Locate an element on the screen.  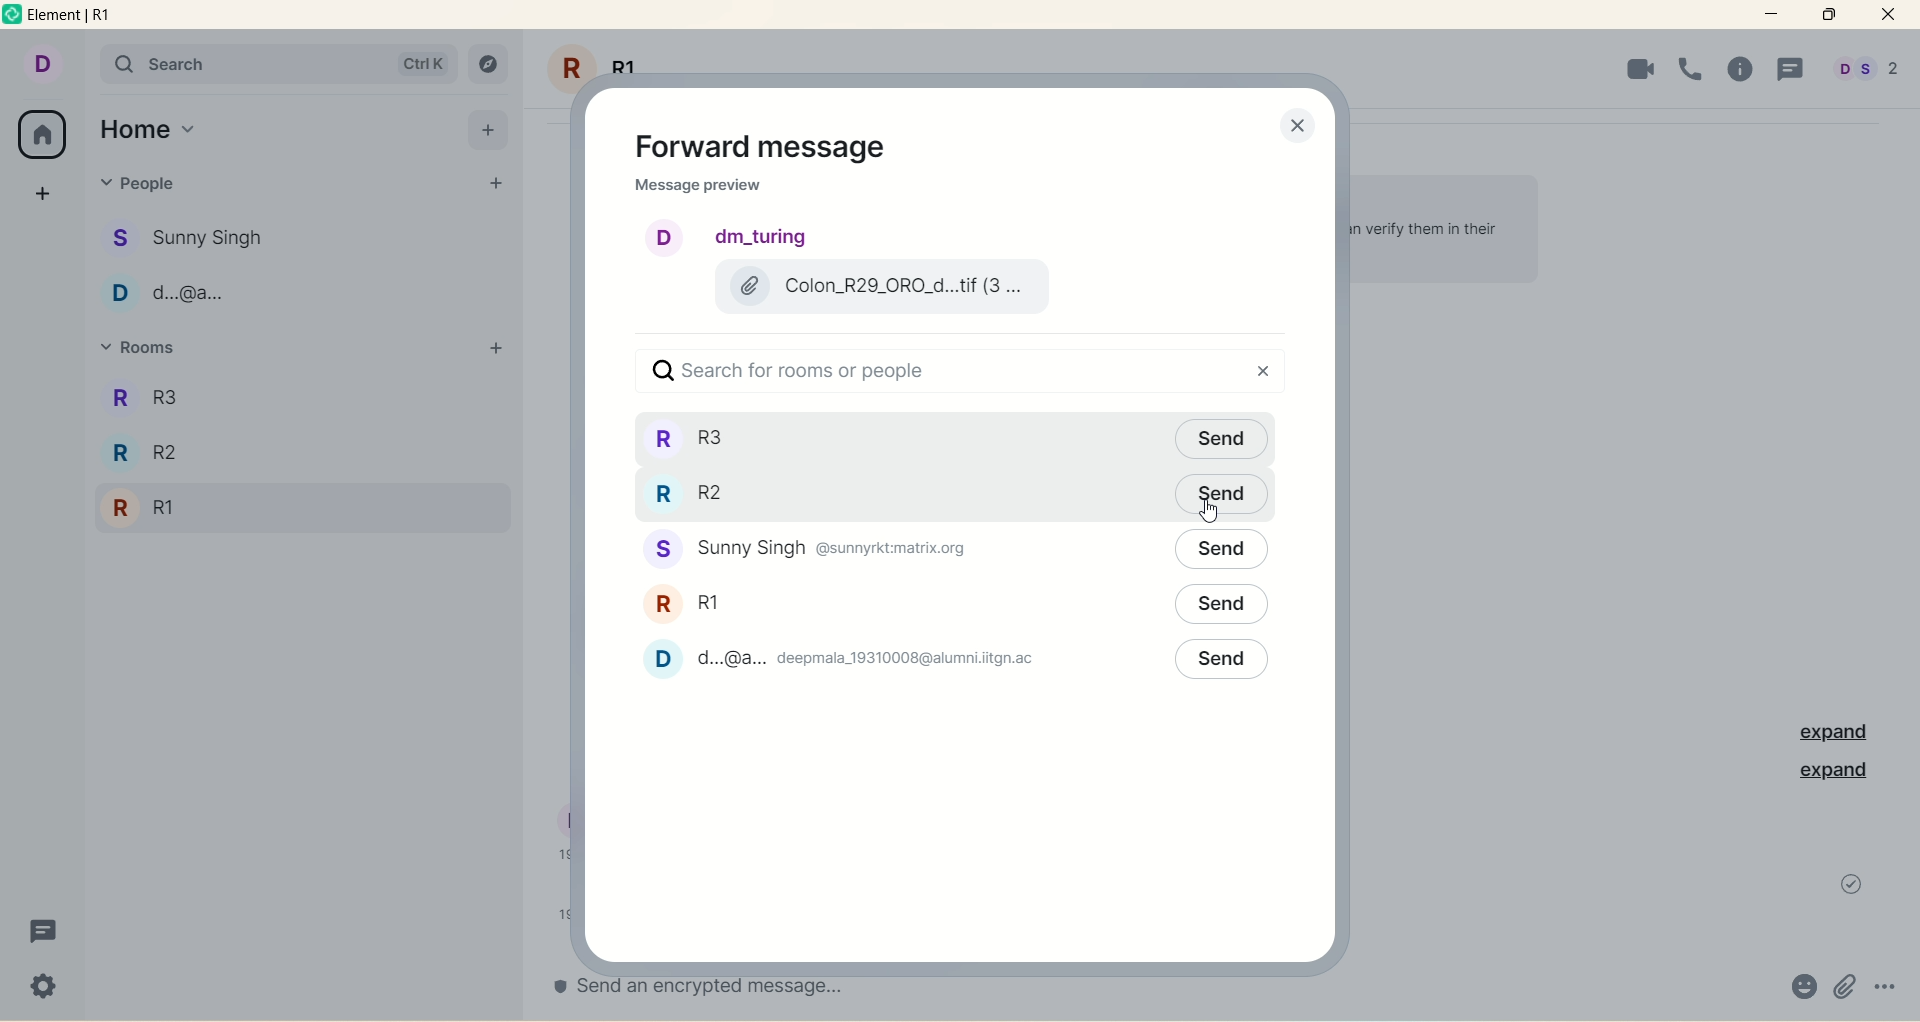
R1 is located at coordinates (151, 510).